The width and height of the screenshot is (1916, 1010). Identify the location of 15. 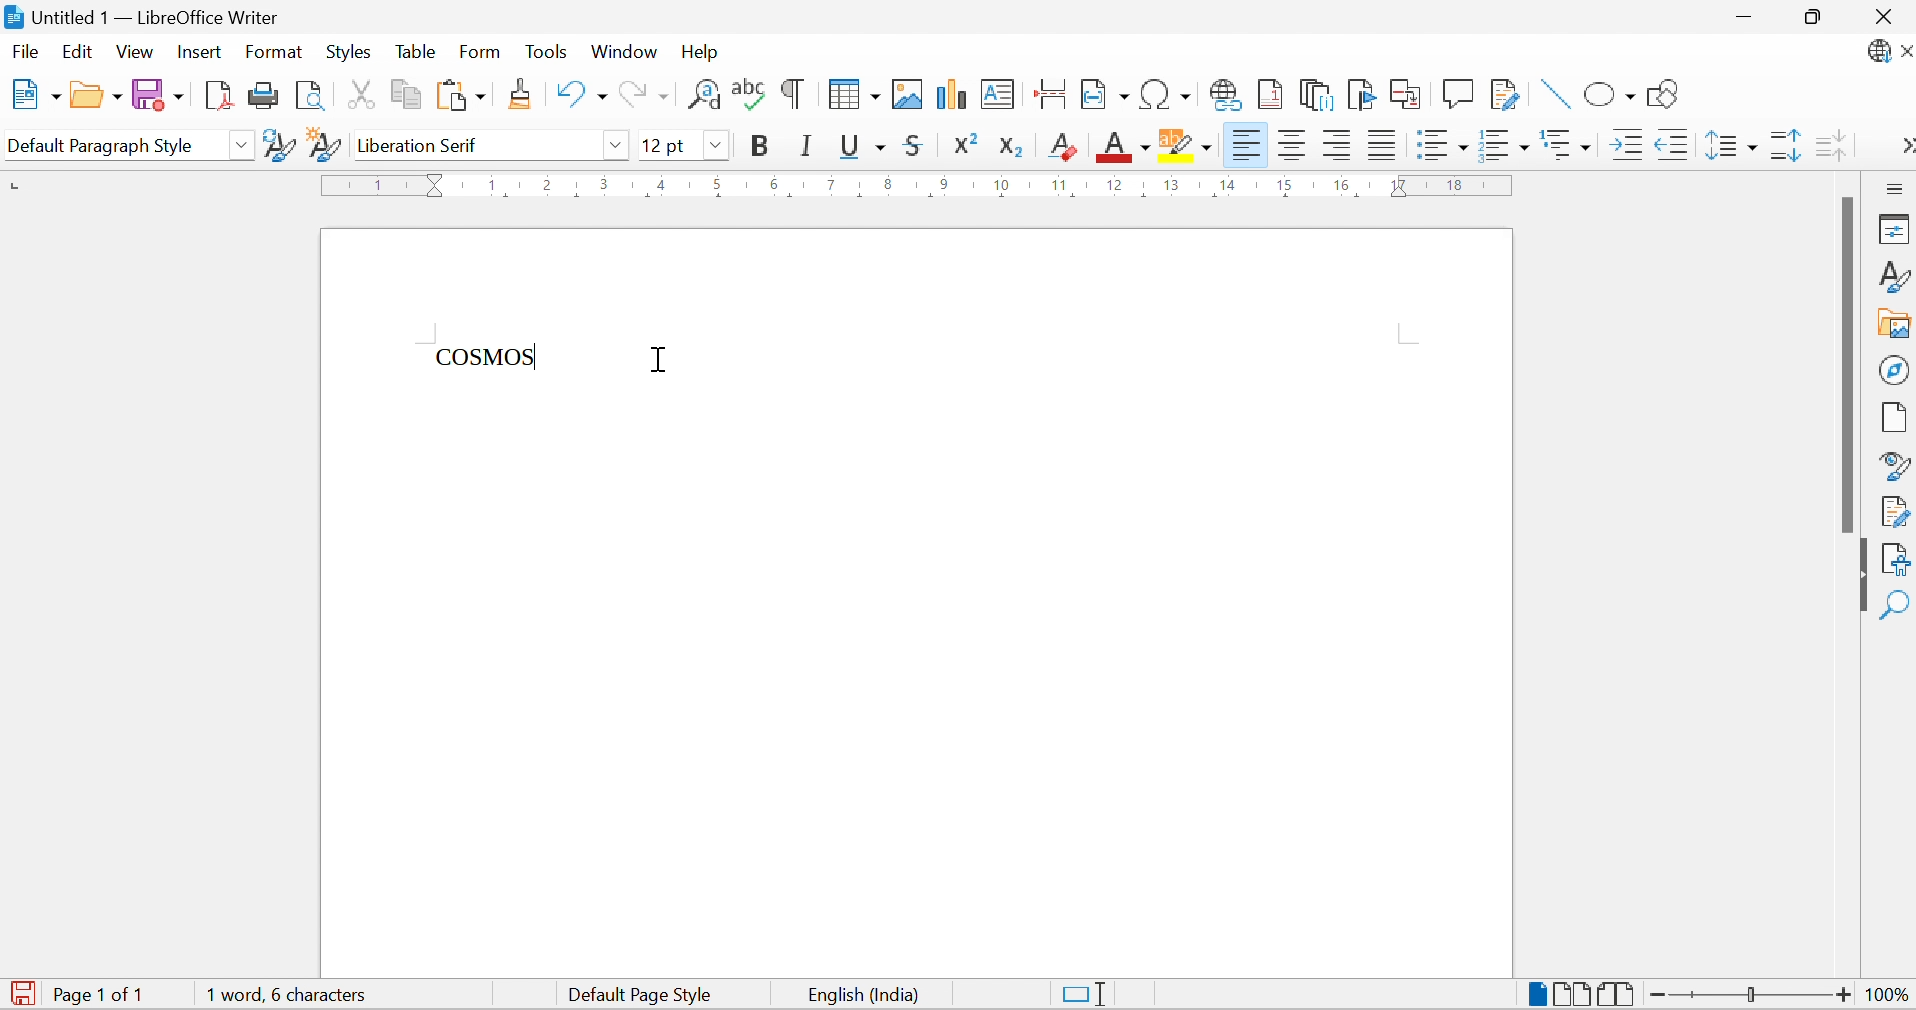
(1285, 185).